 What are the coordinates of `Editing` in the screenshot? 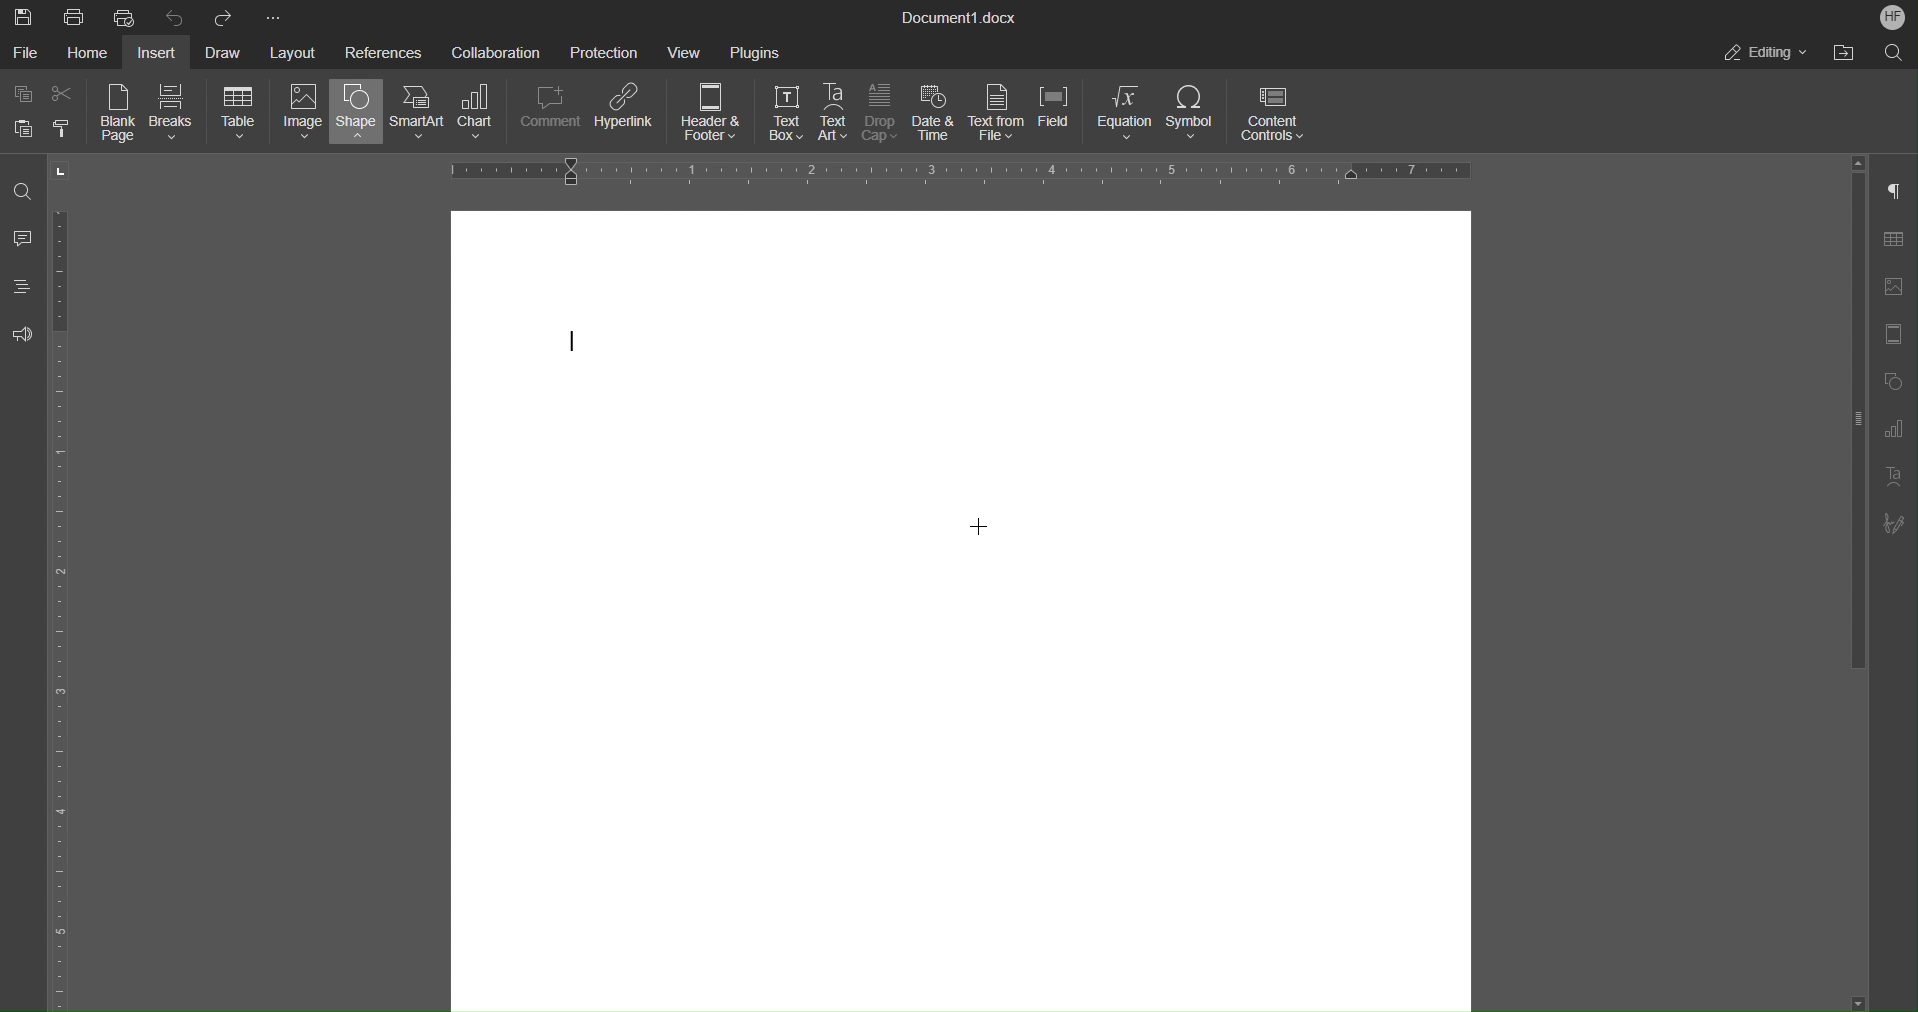 It's located at (1767, 53).